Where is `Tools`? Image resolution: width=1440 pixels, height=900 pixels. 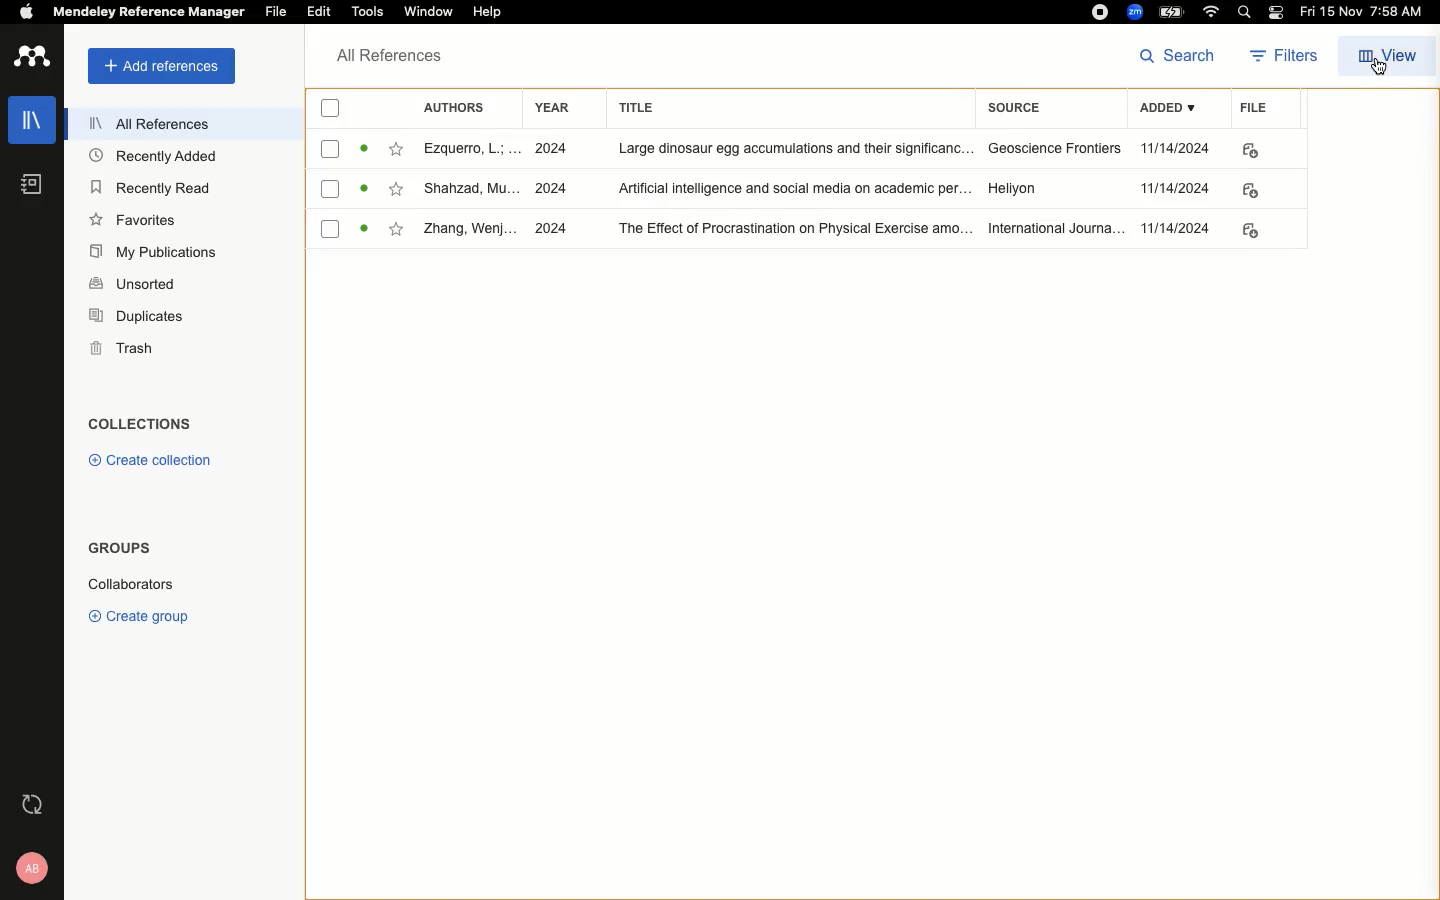 Tools is located at coordinates (369, 13).